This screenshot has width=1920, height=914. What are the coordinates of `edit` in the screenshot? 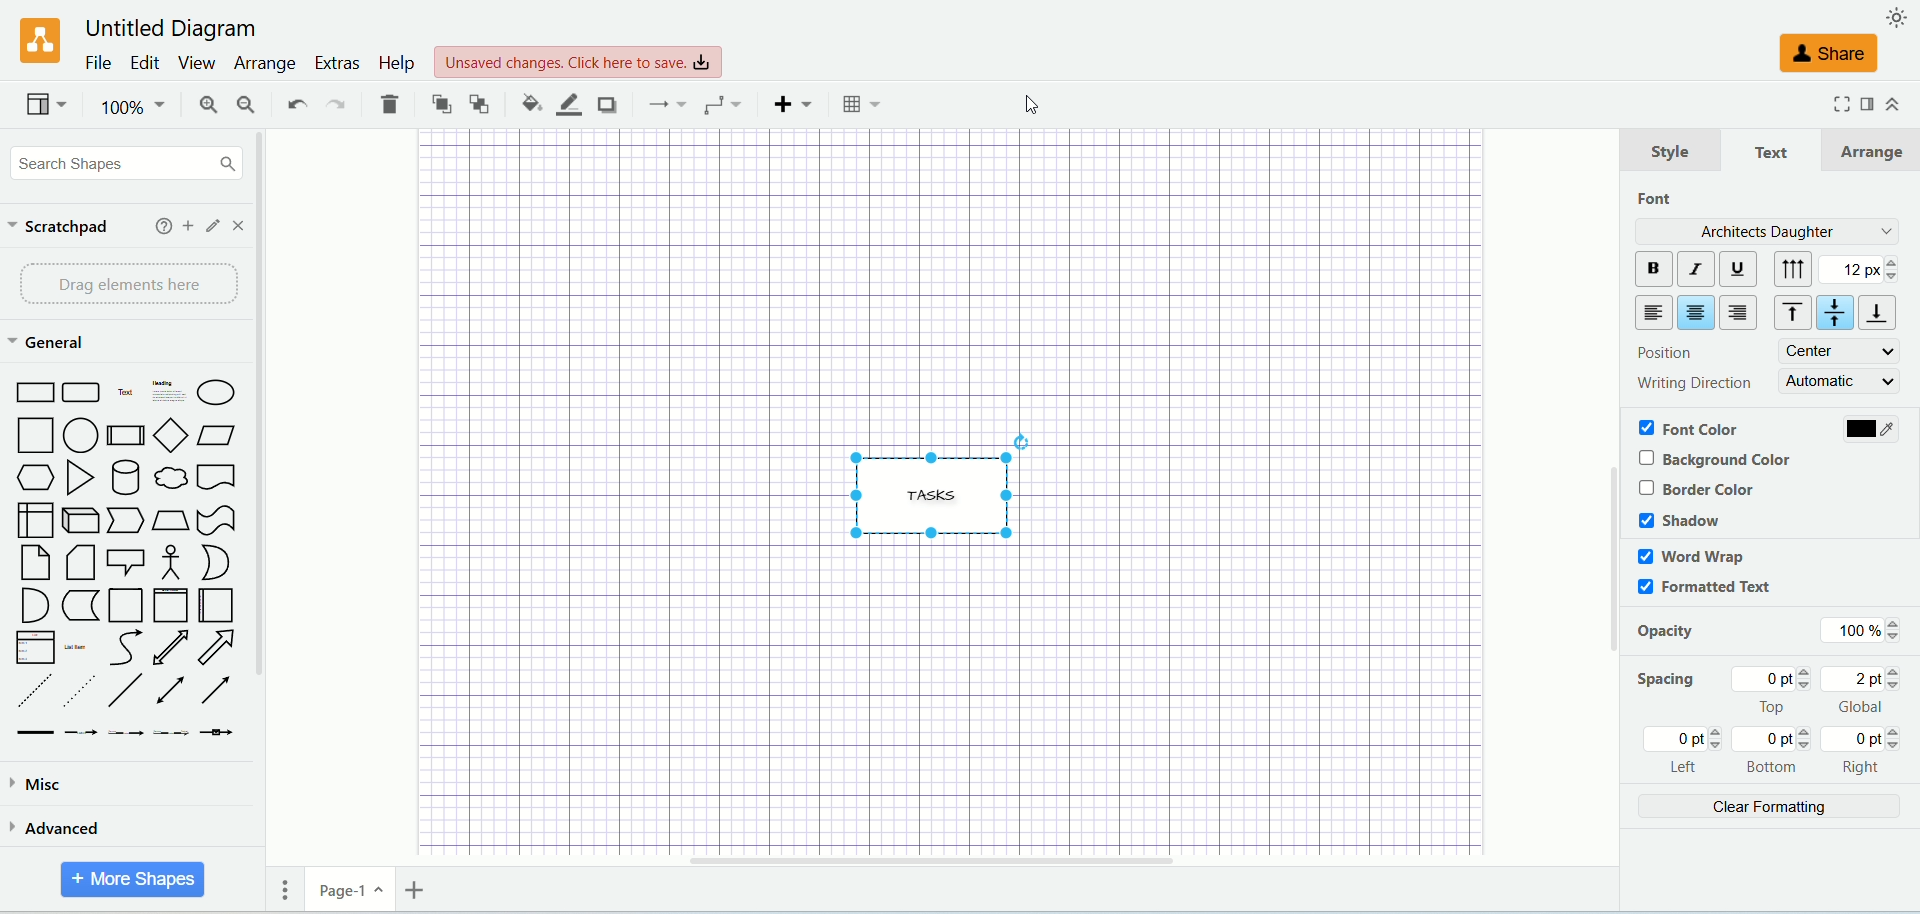 It's located at (141, 61).